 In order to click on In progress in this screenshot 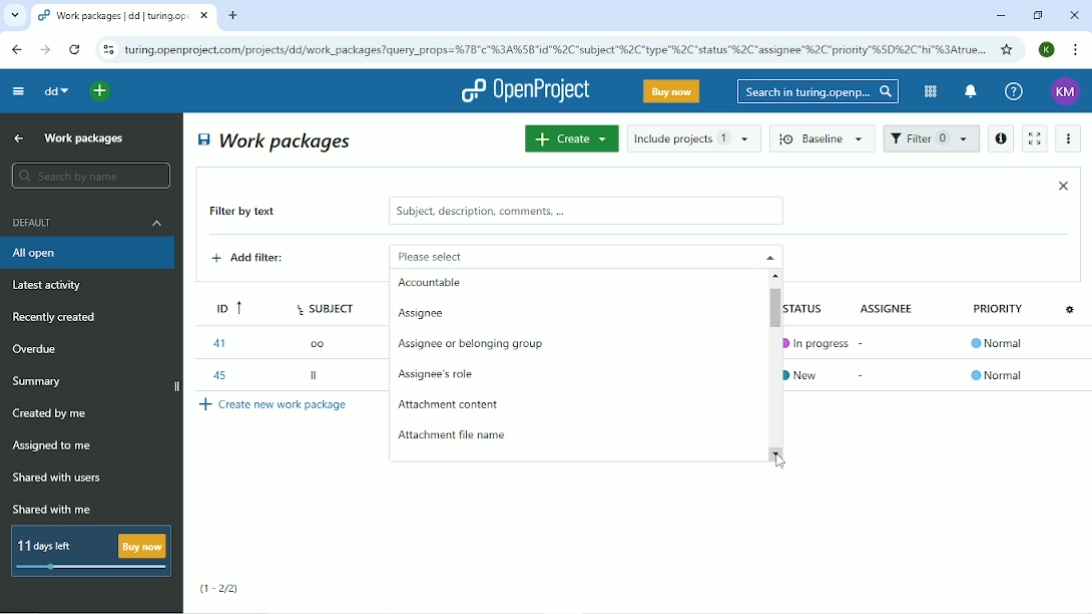, I will do `click(815, 339)`.